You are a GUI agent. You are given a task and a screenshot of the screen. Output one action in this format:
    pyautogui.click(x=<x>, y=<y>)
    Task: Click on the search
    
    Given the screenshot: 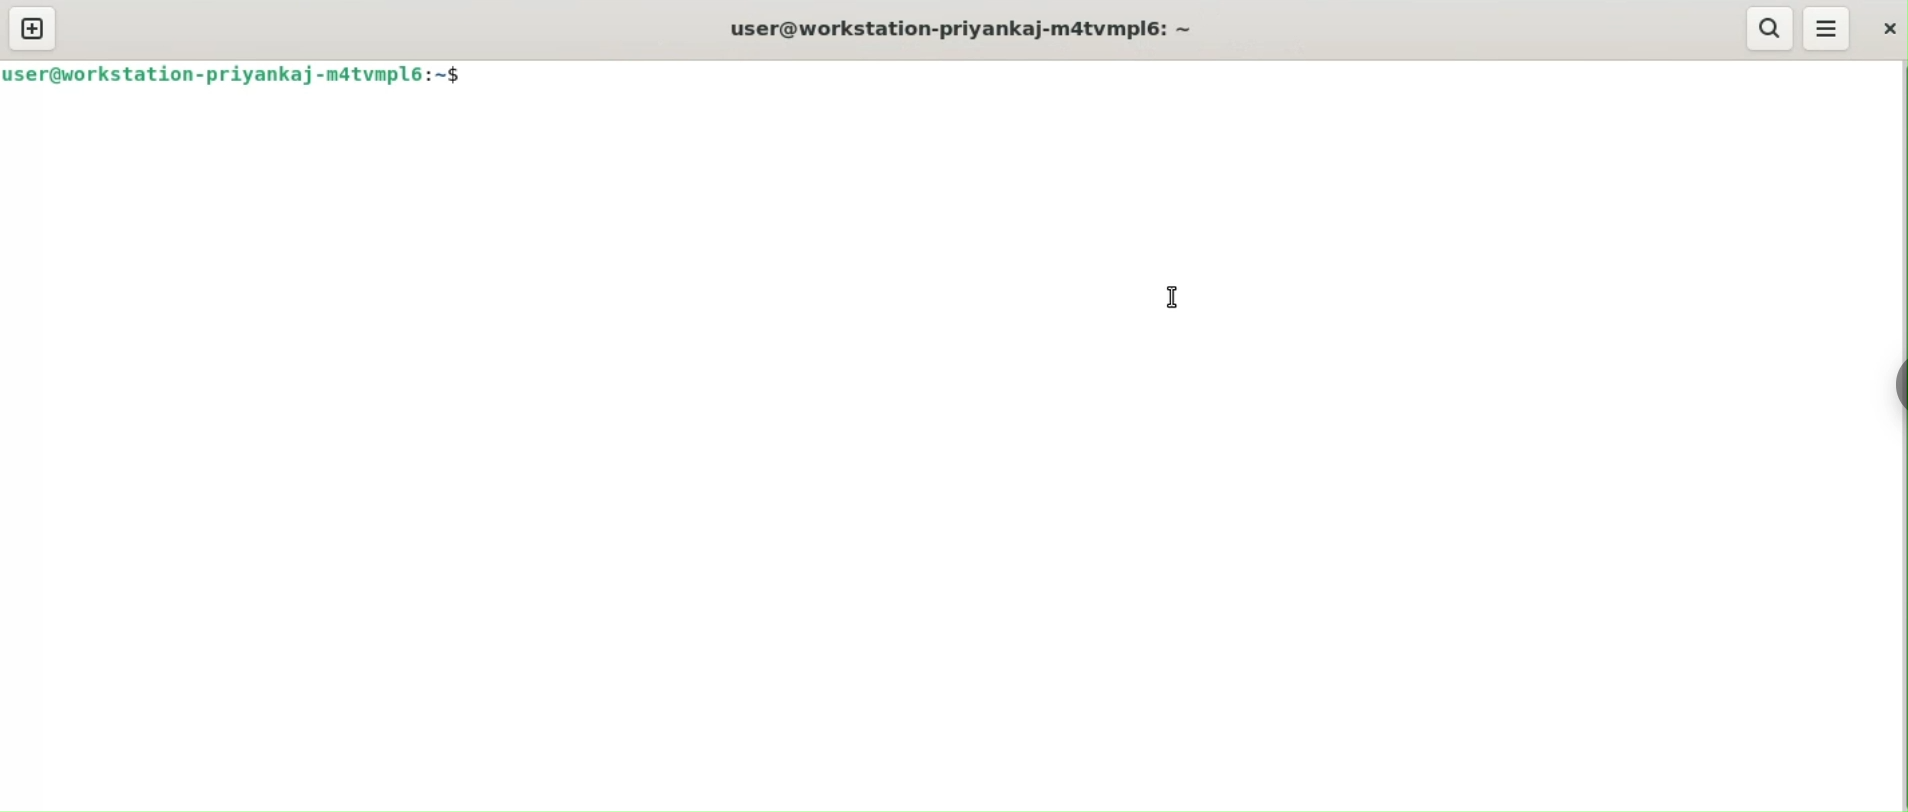 What is the action you would take?
    pyautogui.click(x=1768, y=28)
    